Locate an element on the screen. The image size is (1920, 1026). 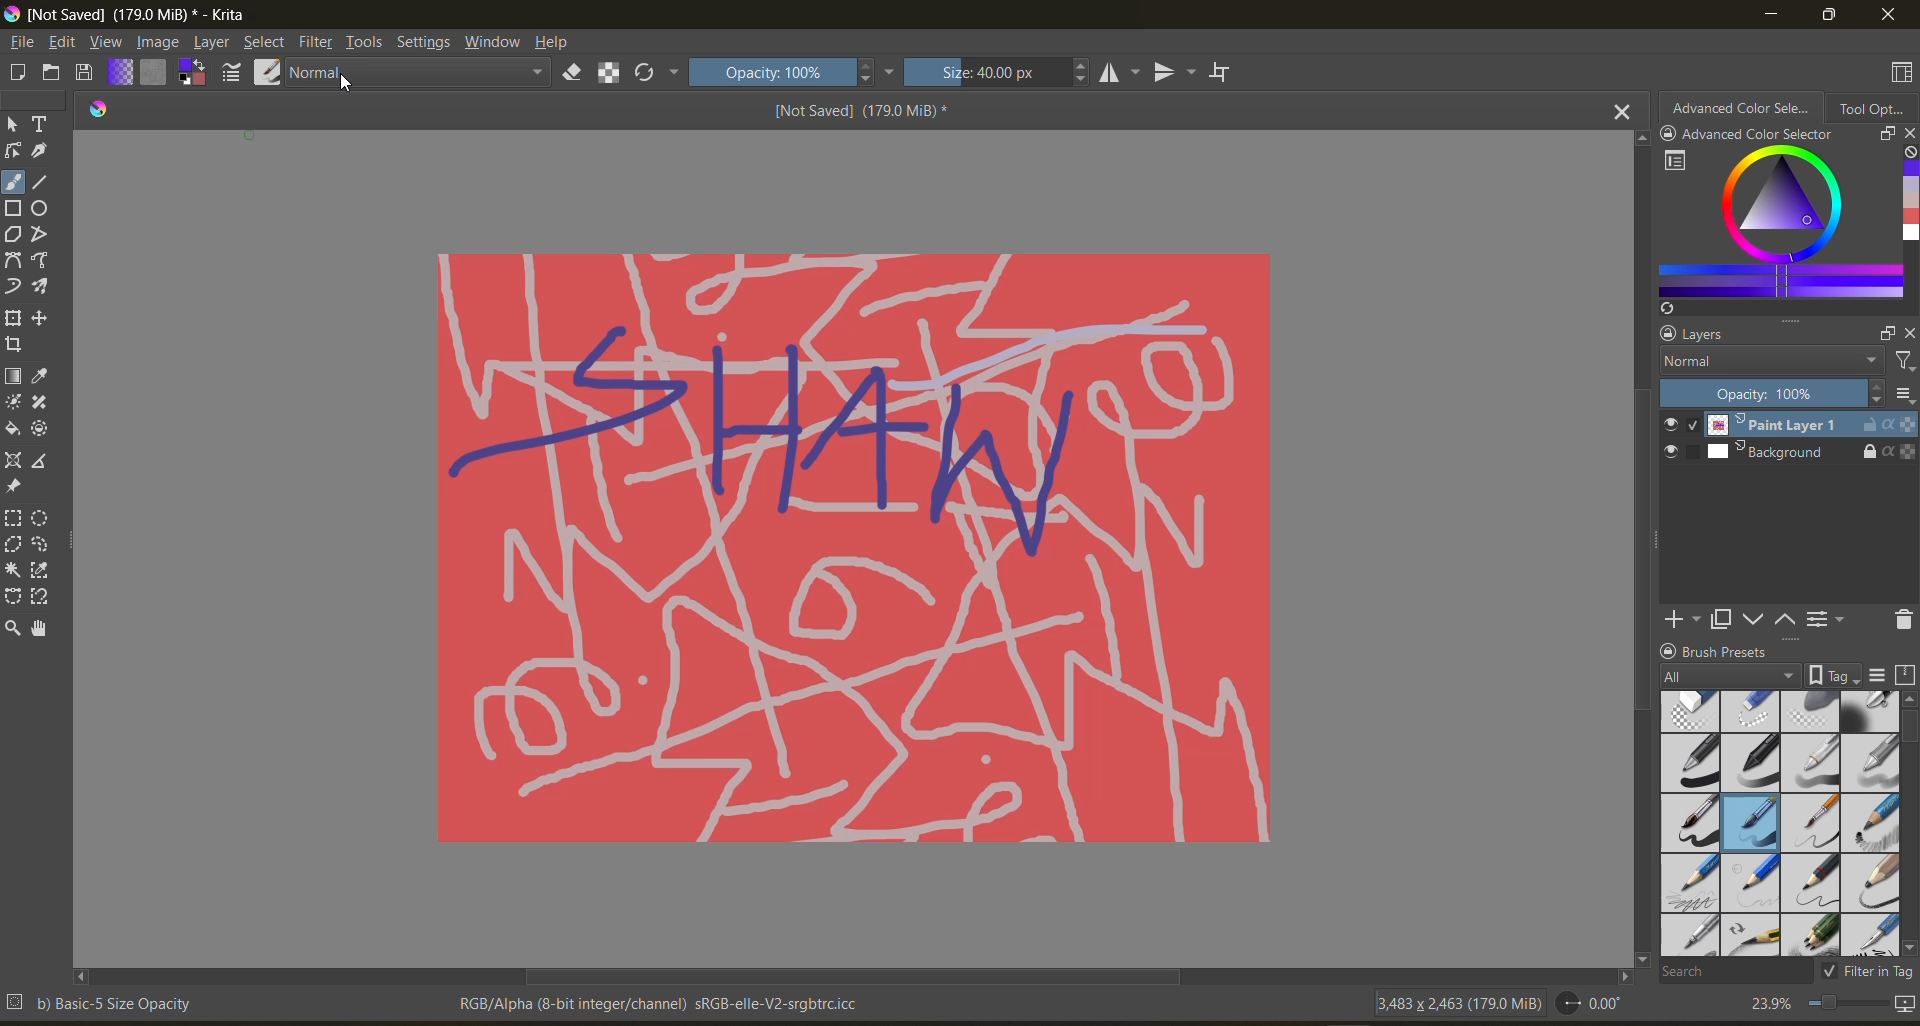
Reference image tool is located at coordinates (15, 487).